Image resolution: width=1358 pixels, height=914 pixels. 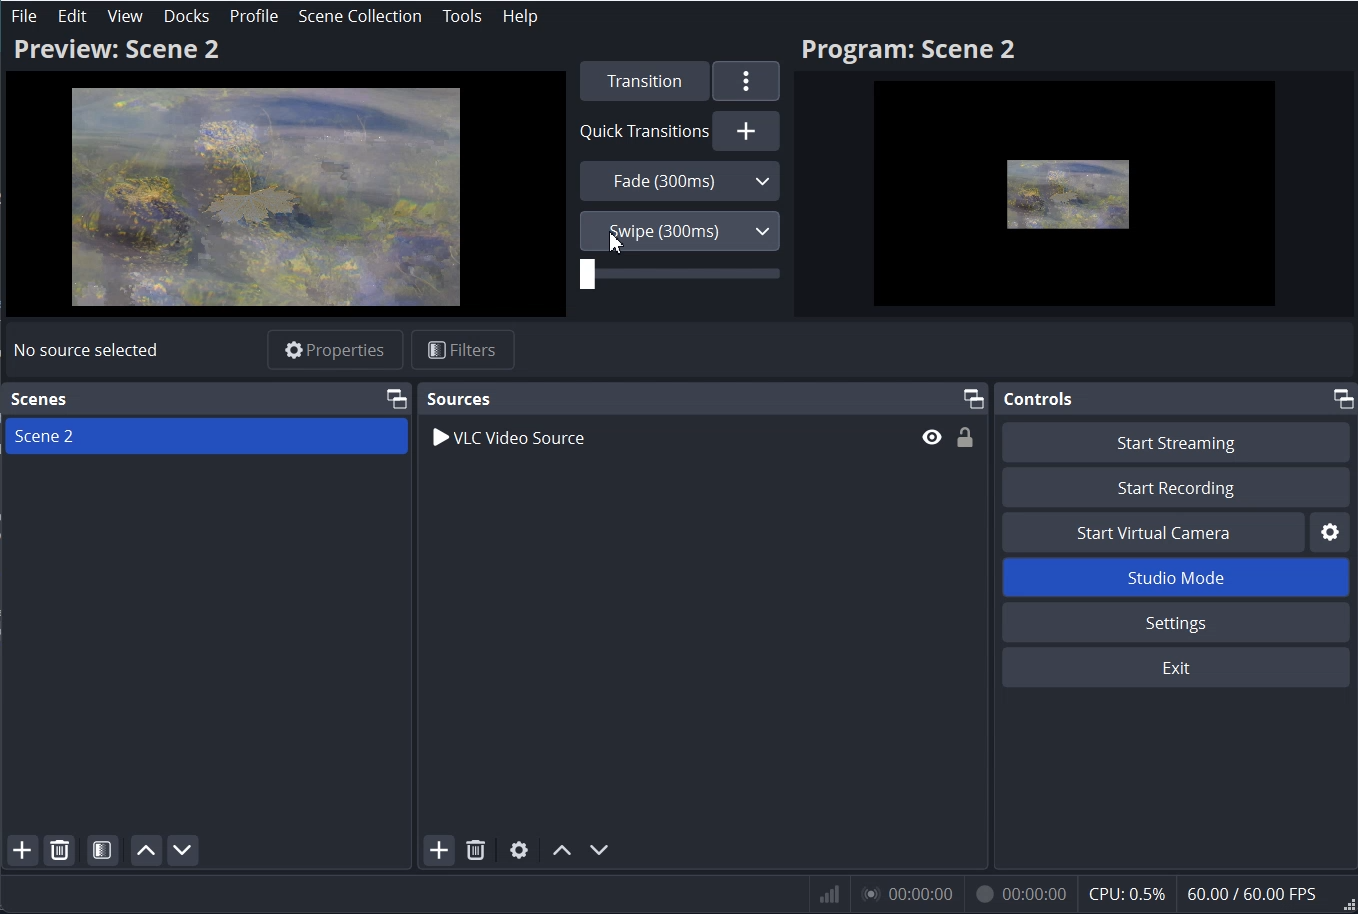 What do you see at coordinates (474, 850) in the screenshot?
I see `Remove Selected Source` at bounding box center [474, 850].